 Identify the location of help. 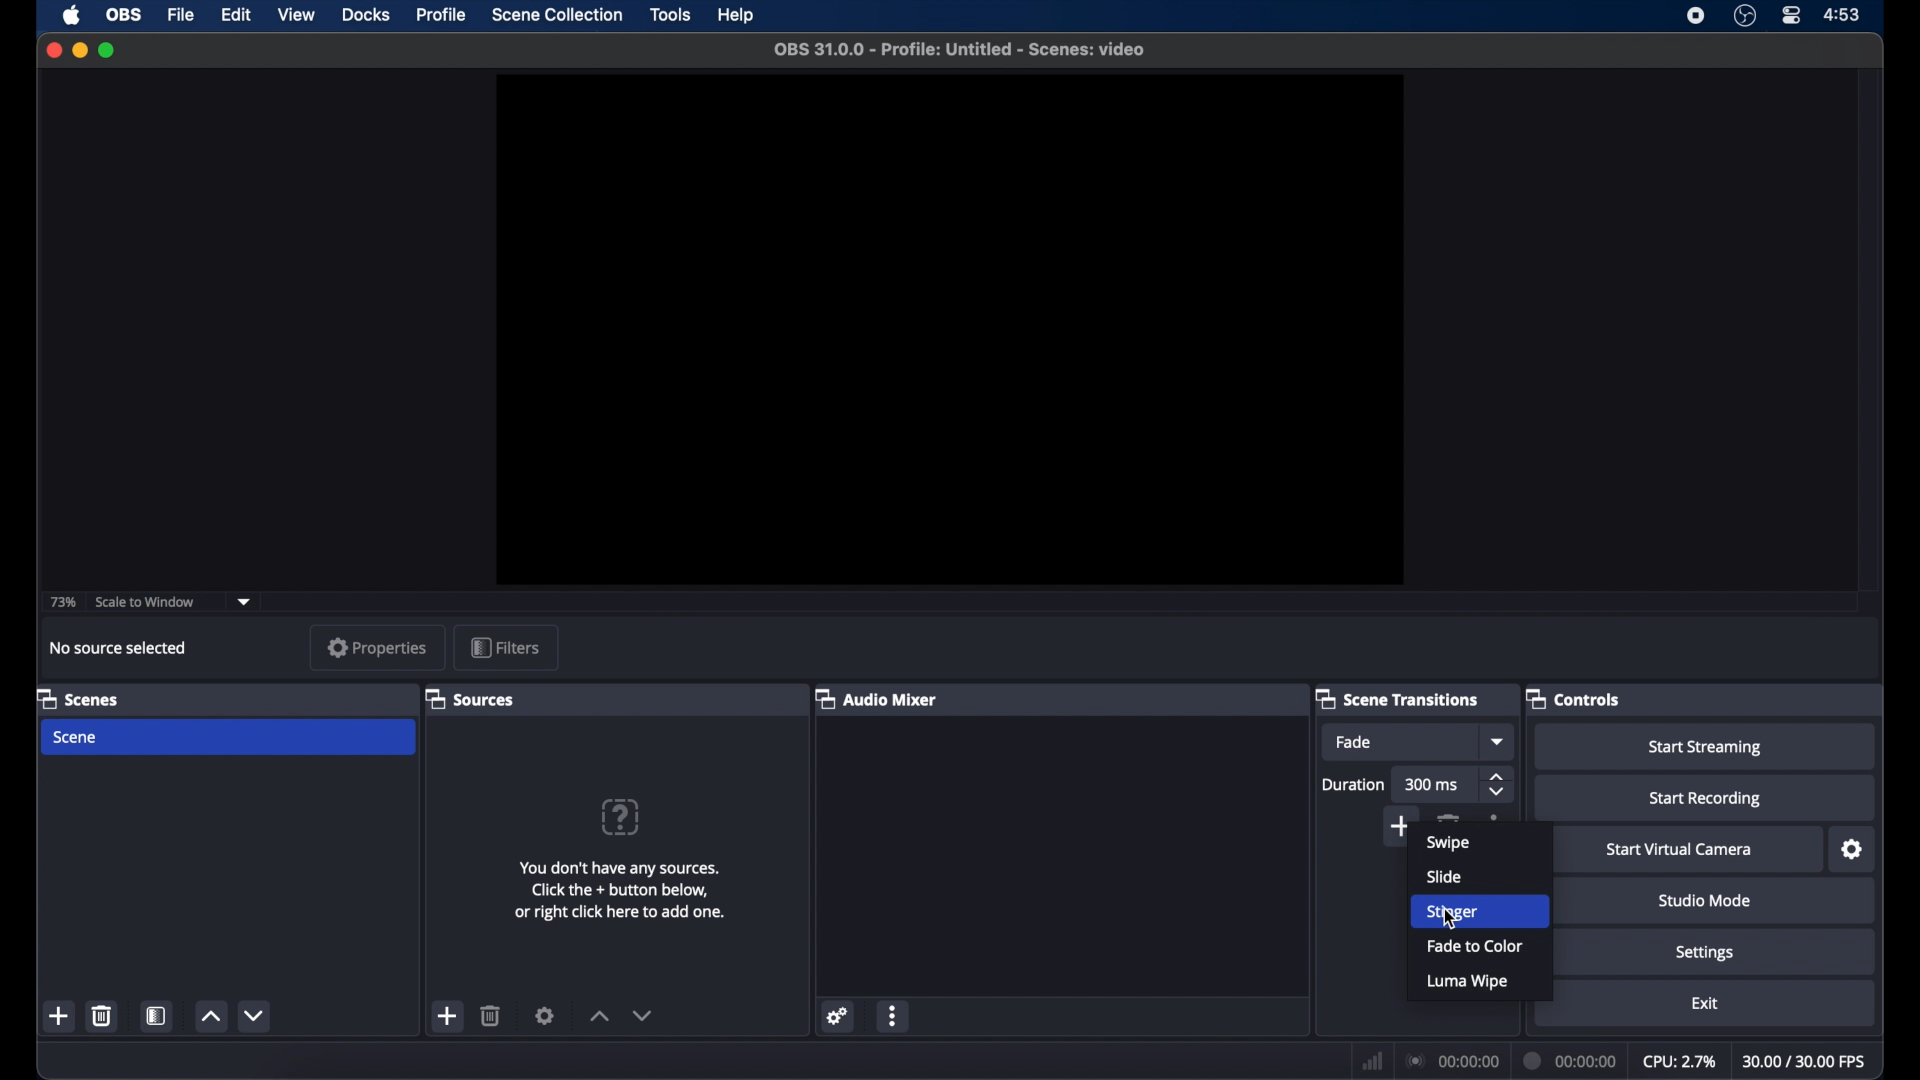
(738, 15).